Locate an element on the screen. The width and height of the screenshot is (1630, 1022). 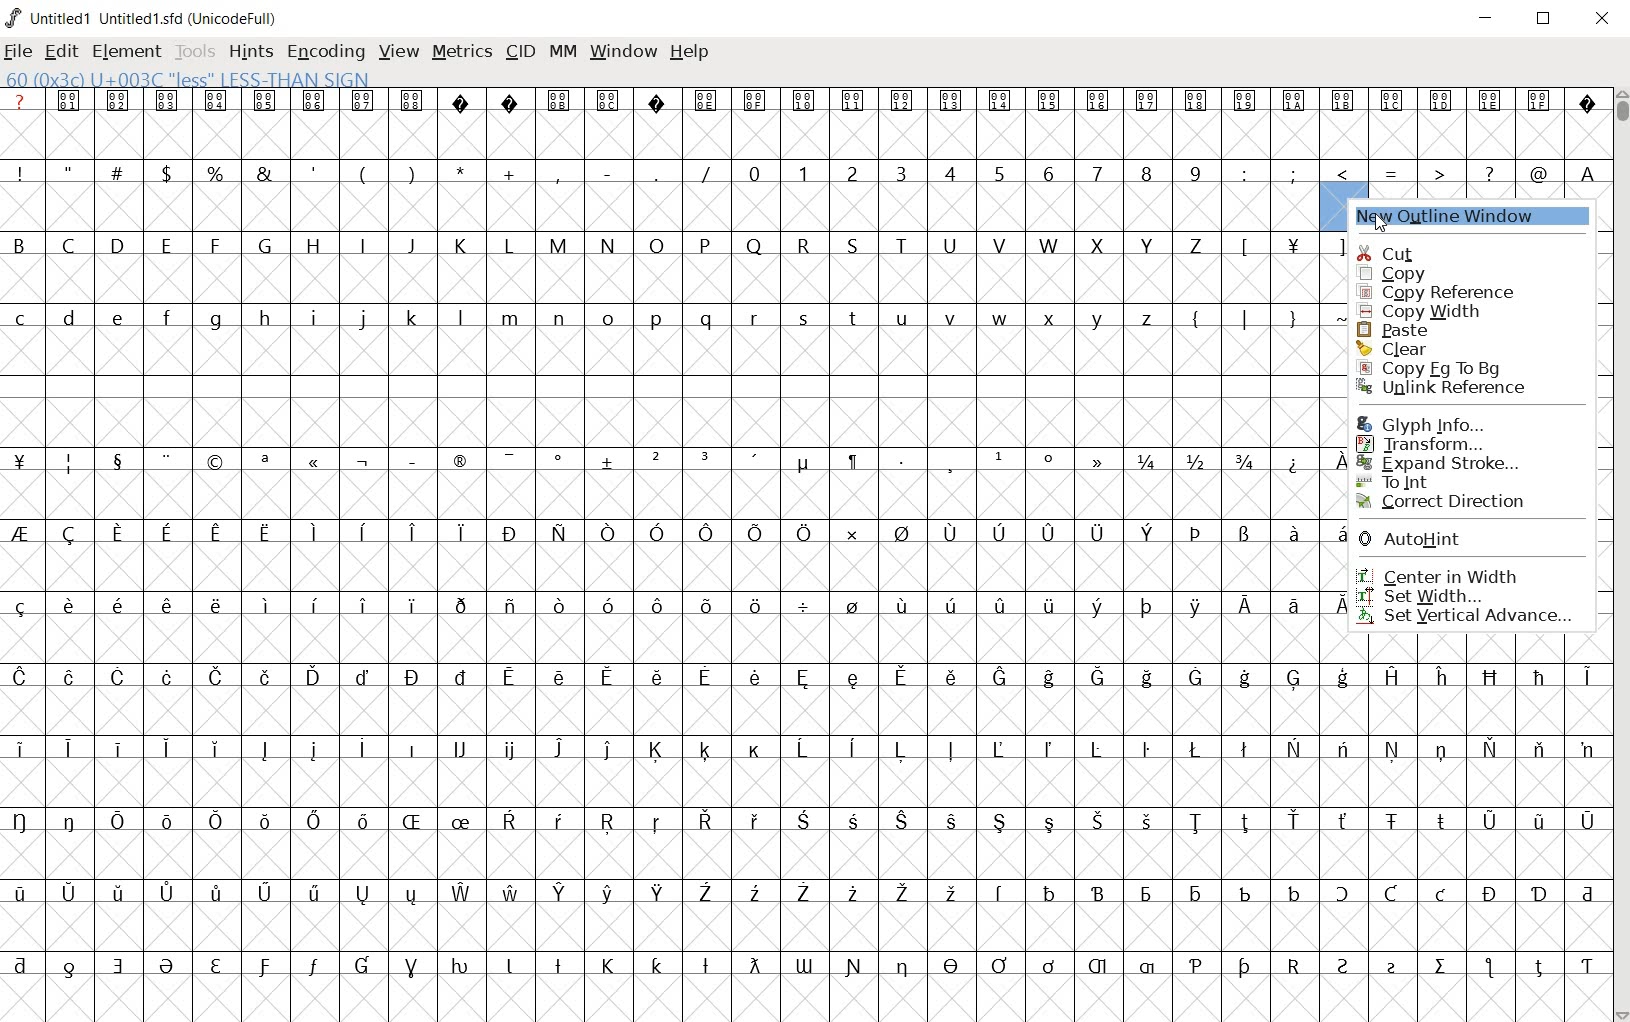
correct direction is located at coordinates (1448, 502).